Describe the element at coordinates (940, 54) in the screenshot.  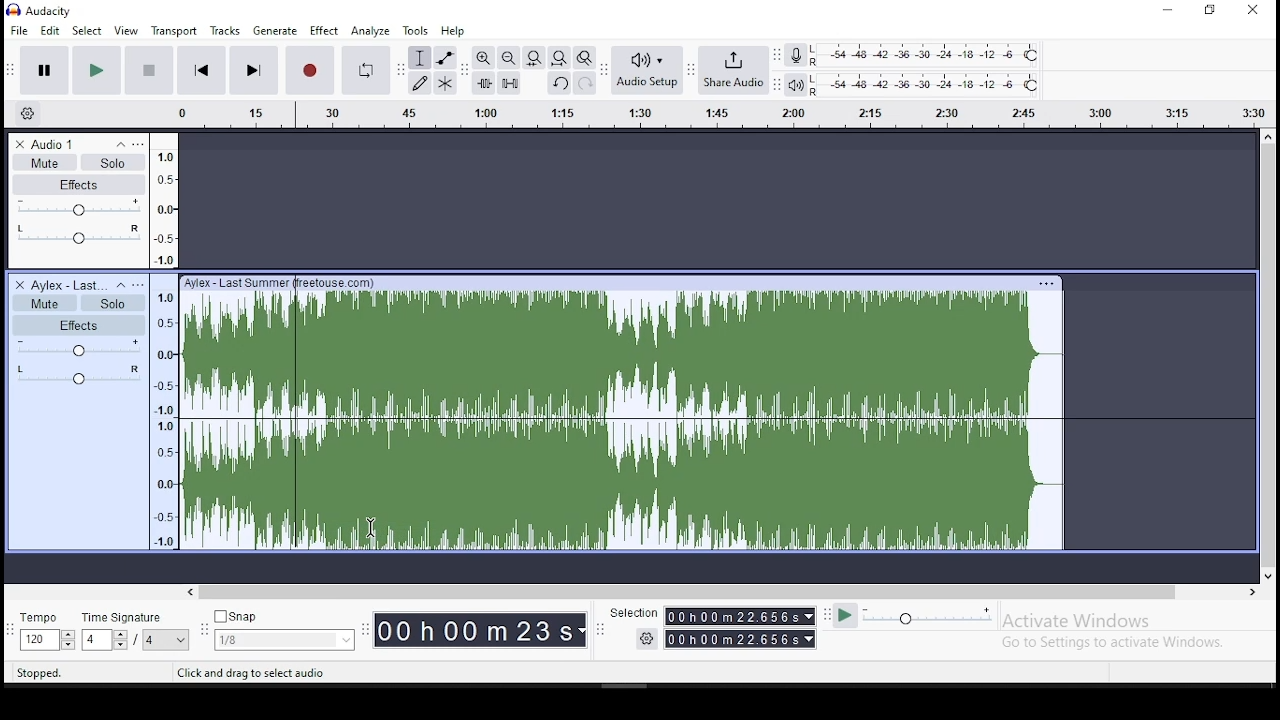
I see `record level` at that location.